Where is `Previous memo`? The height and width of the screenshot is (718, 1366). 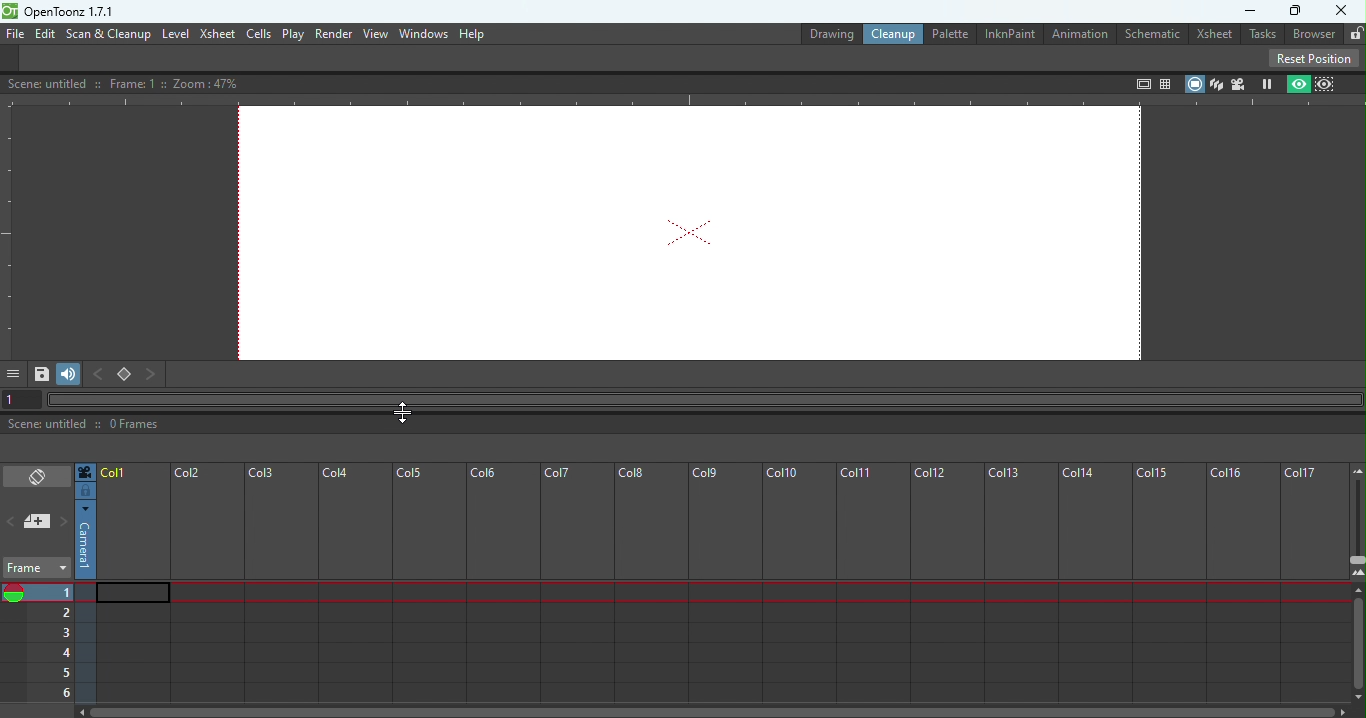
Previous memo is located at coordinates (12, 519).